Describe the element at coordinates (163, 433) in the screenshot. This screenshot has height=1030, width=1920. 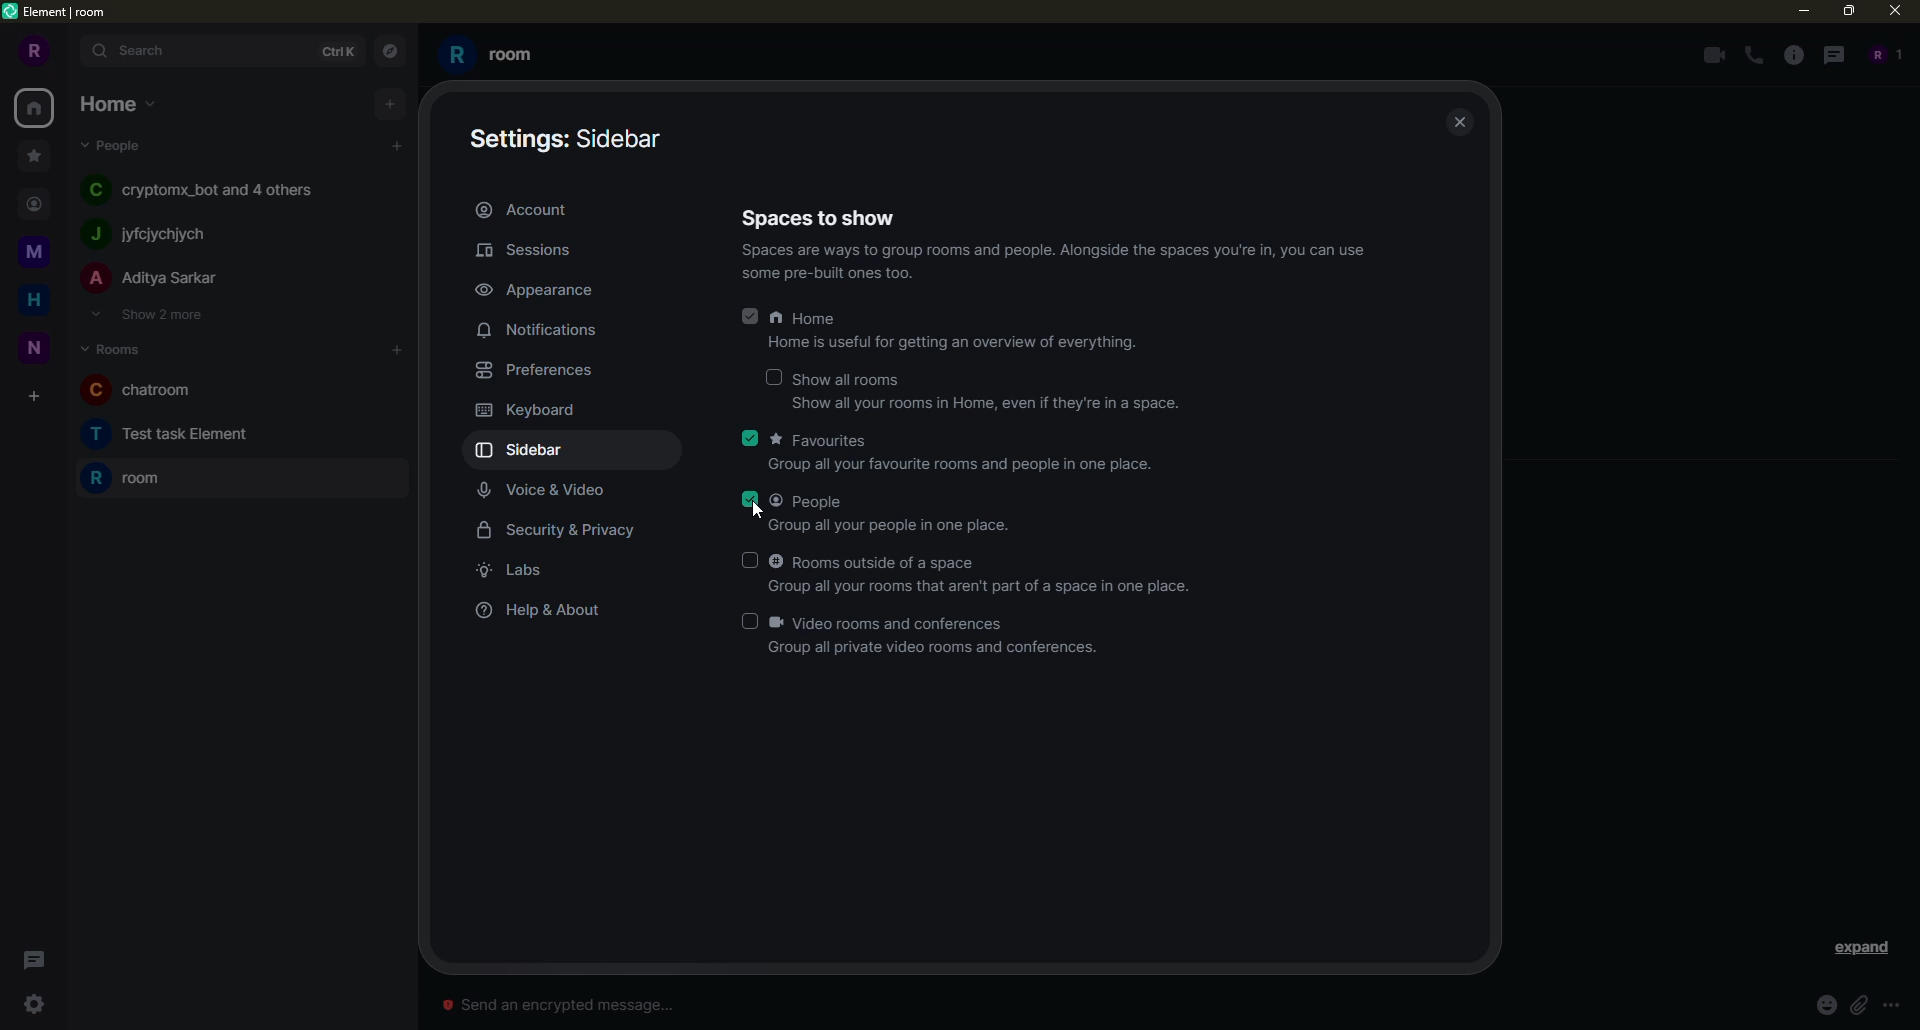
I see `T Test task Element` at that location.